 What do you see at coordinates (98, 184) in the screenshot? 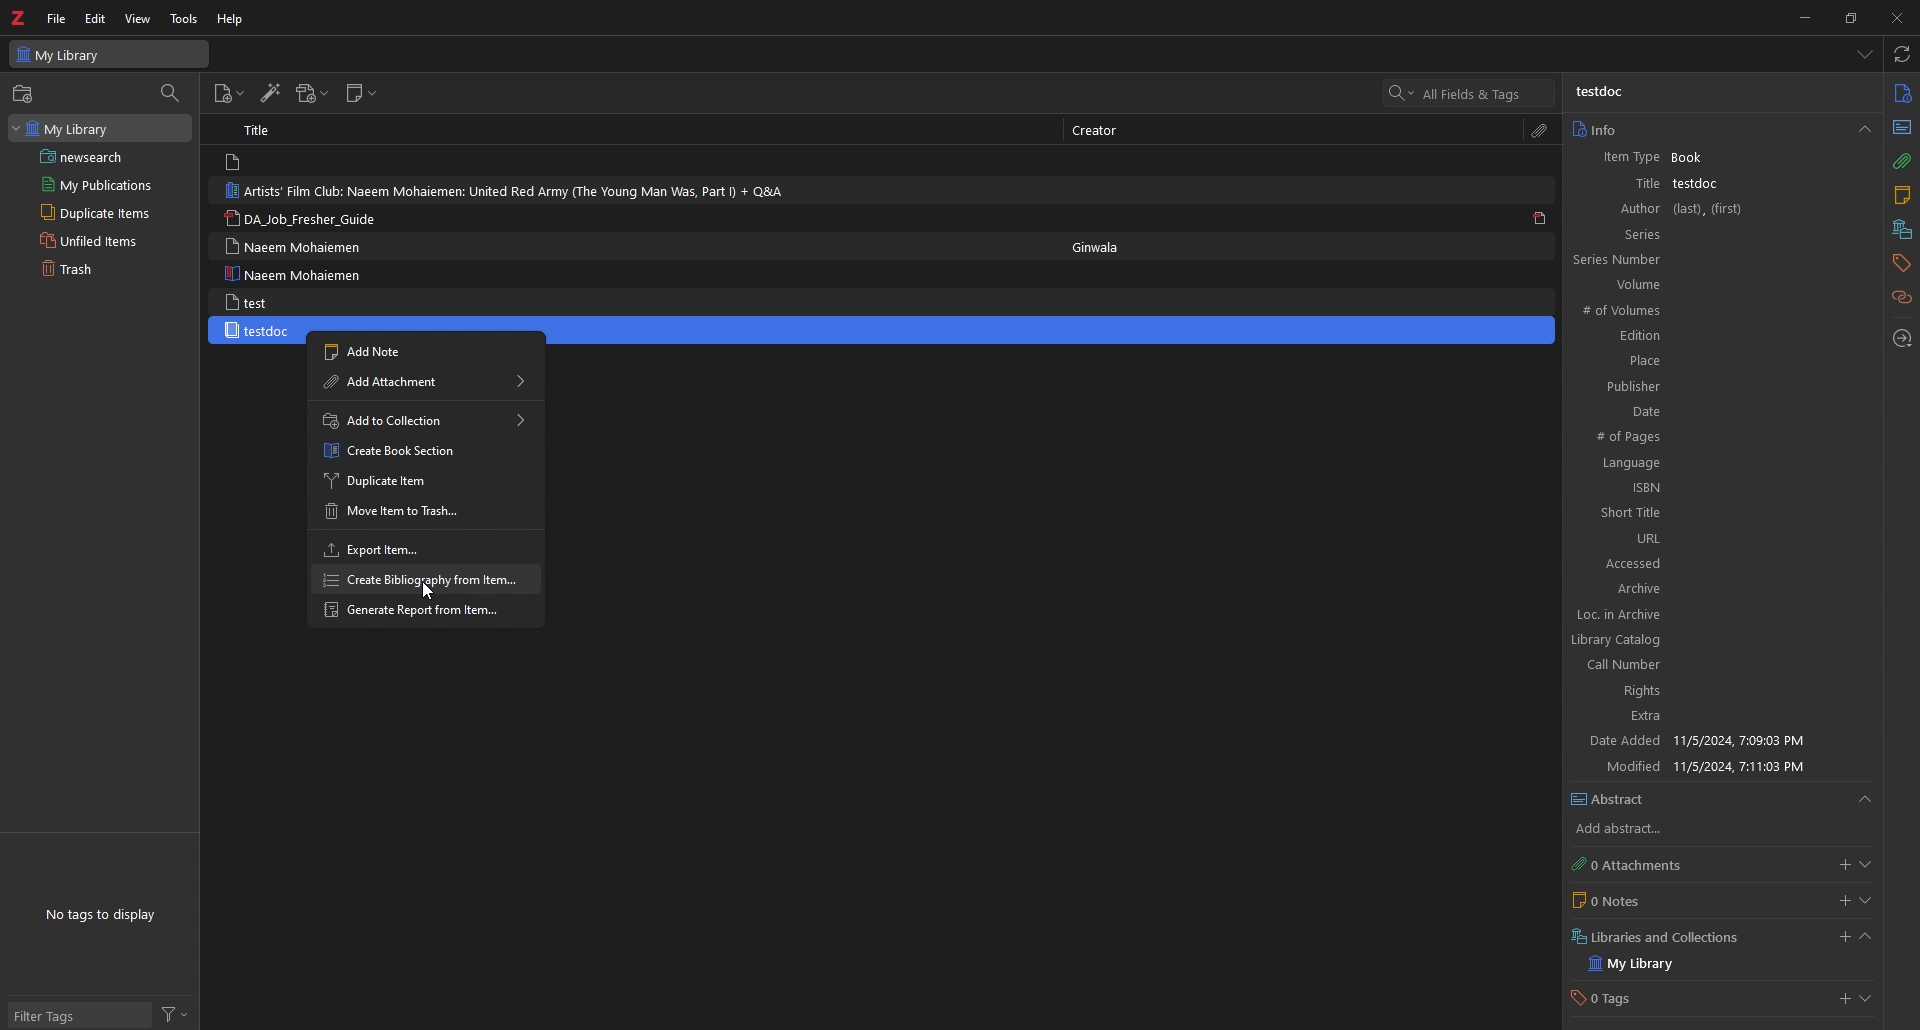
I see `my publications` at bounding box center [98, 184].